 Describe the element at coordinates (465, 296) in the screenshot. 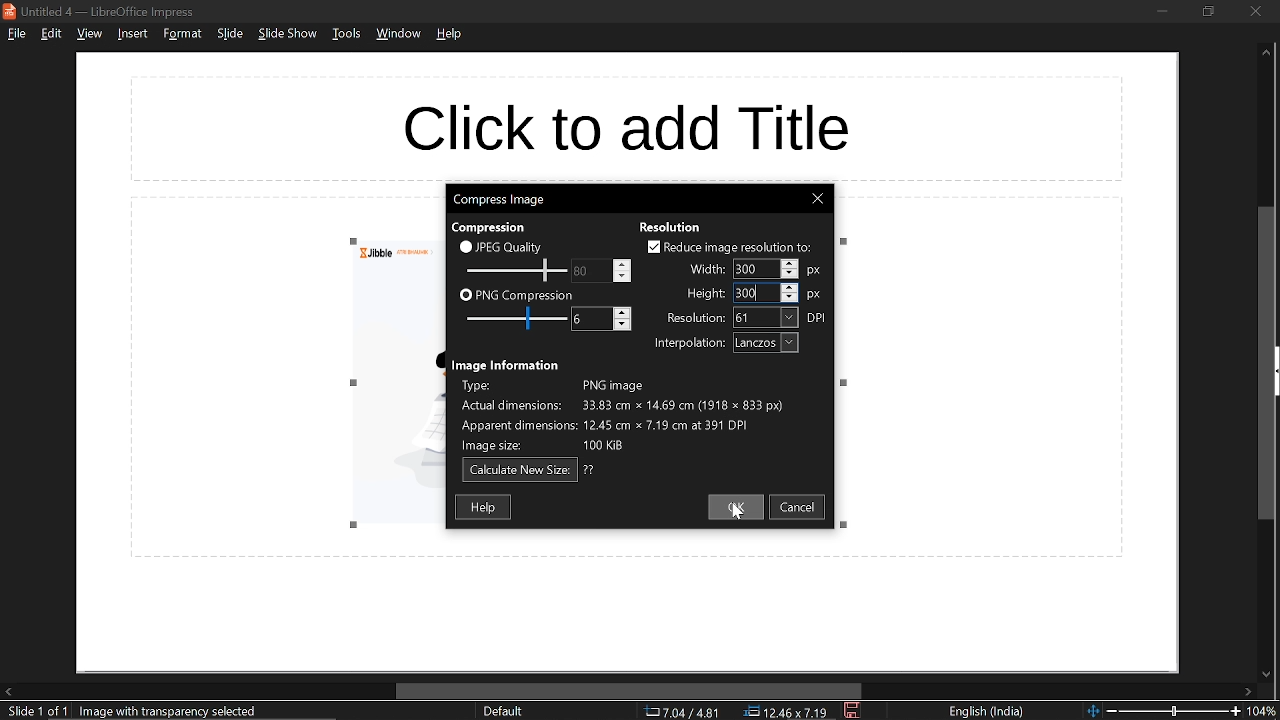

I see `checkbox` at that location.